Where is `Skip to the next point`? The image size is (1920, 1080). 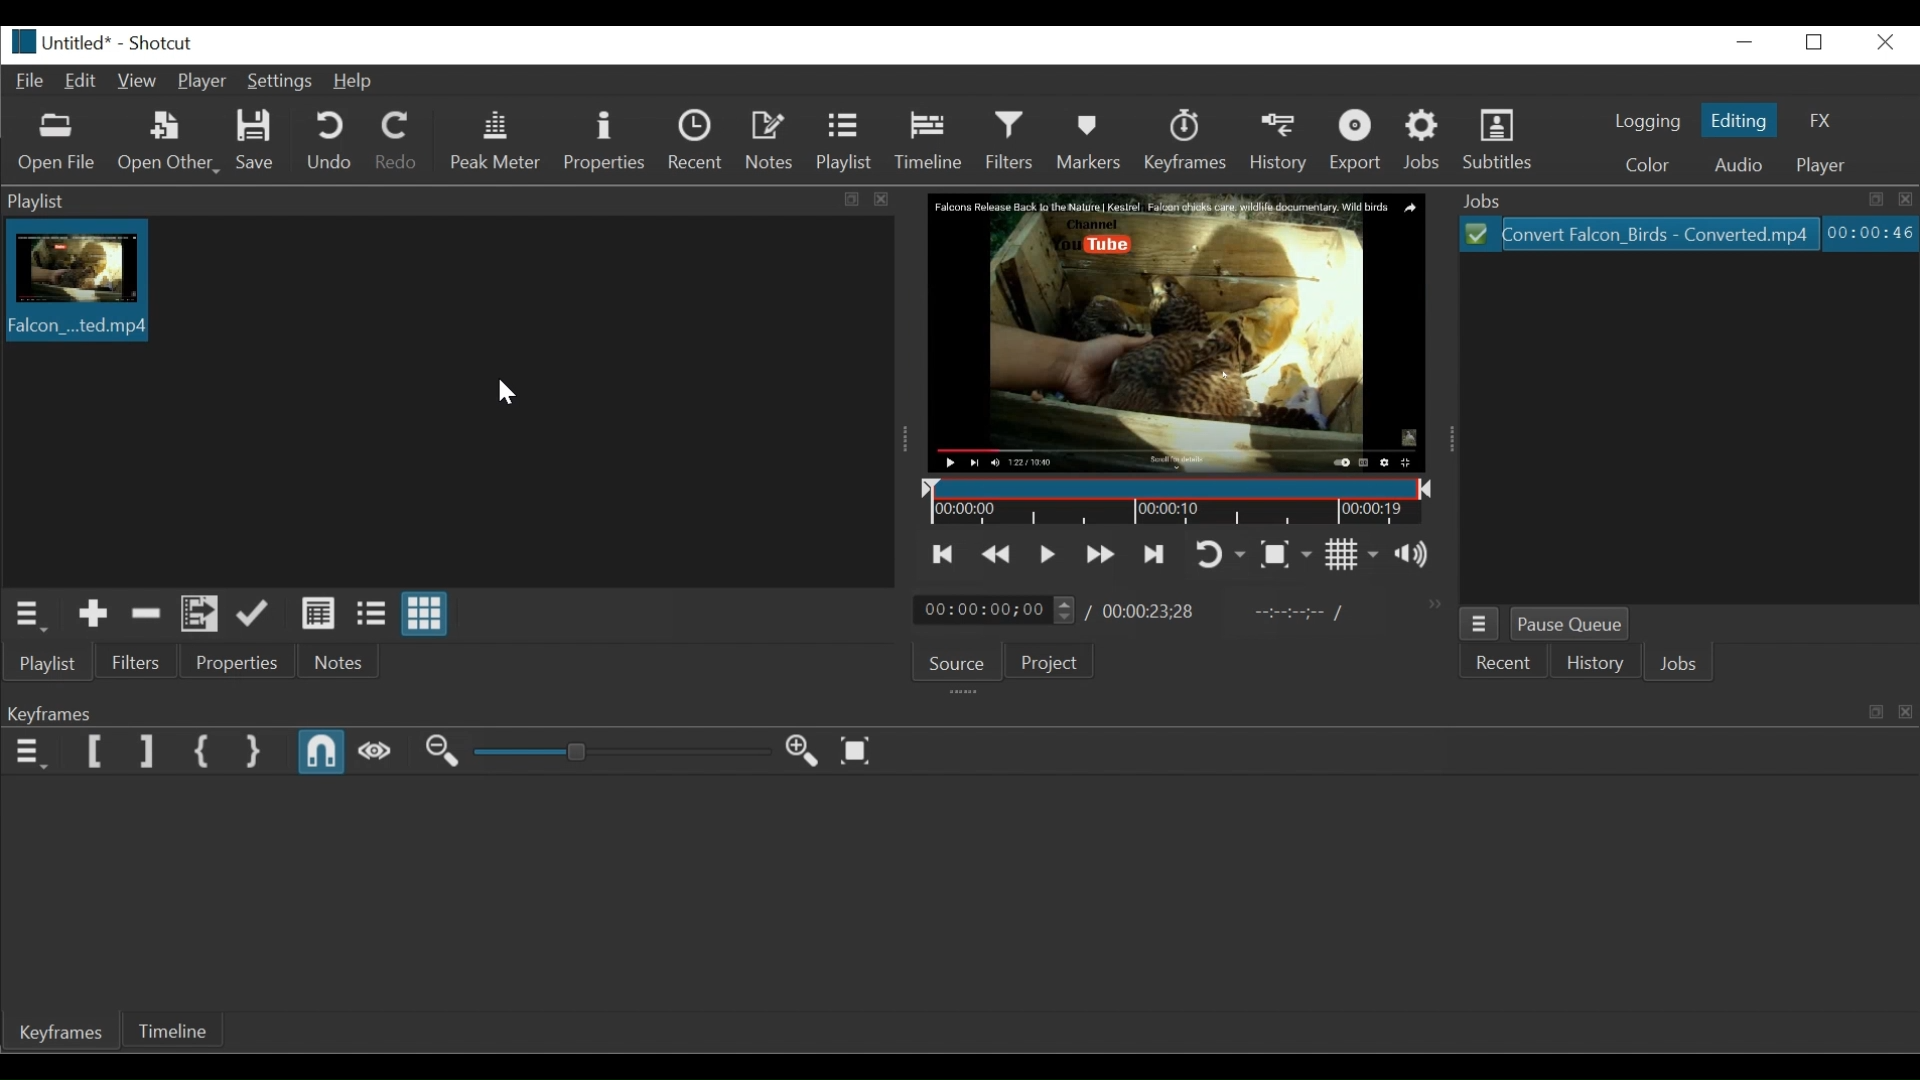
Skip to the next point is located at coordinates (1155, 554).